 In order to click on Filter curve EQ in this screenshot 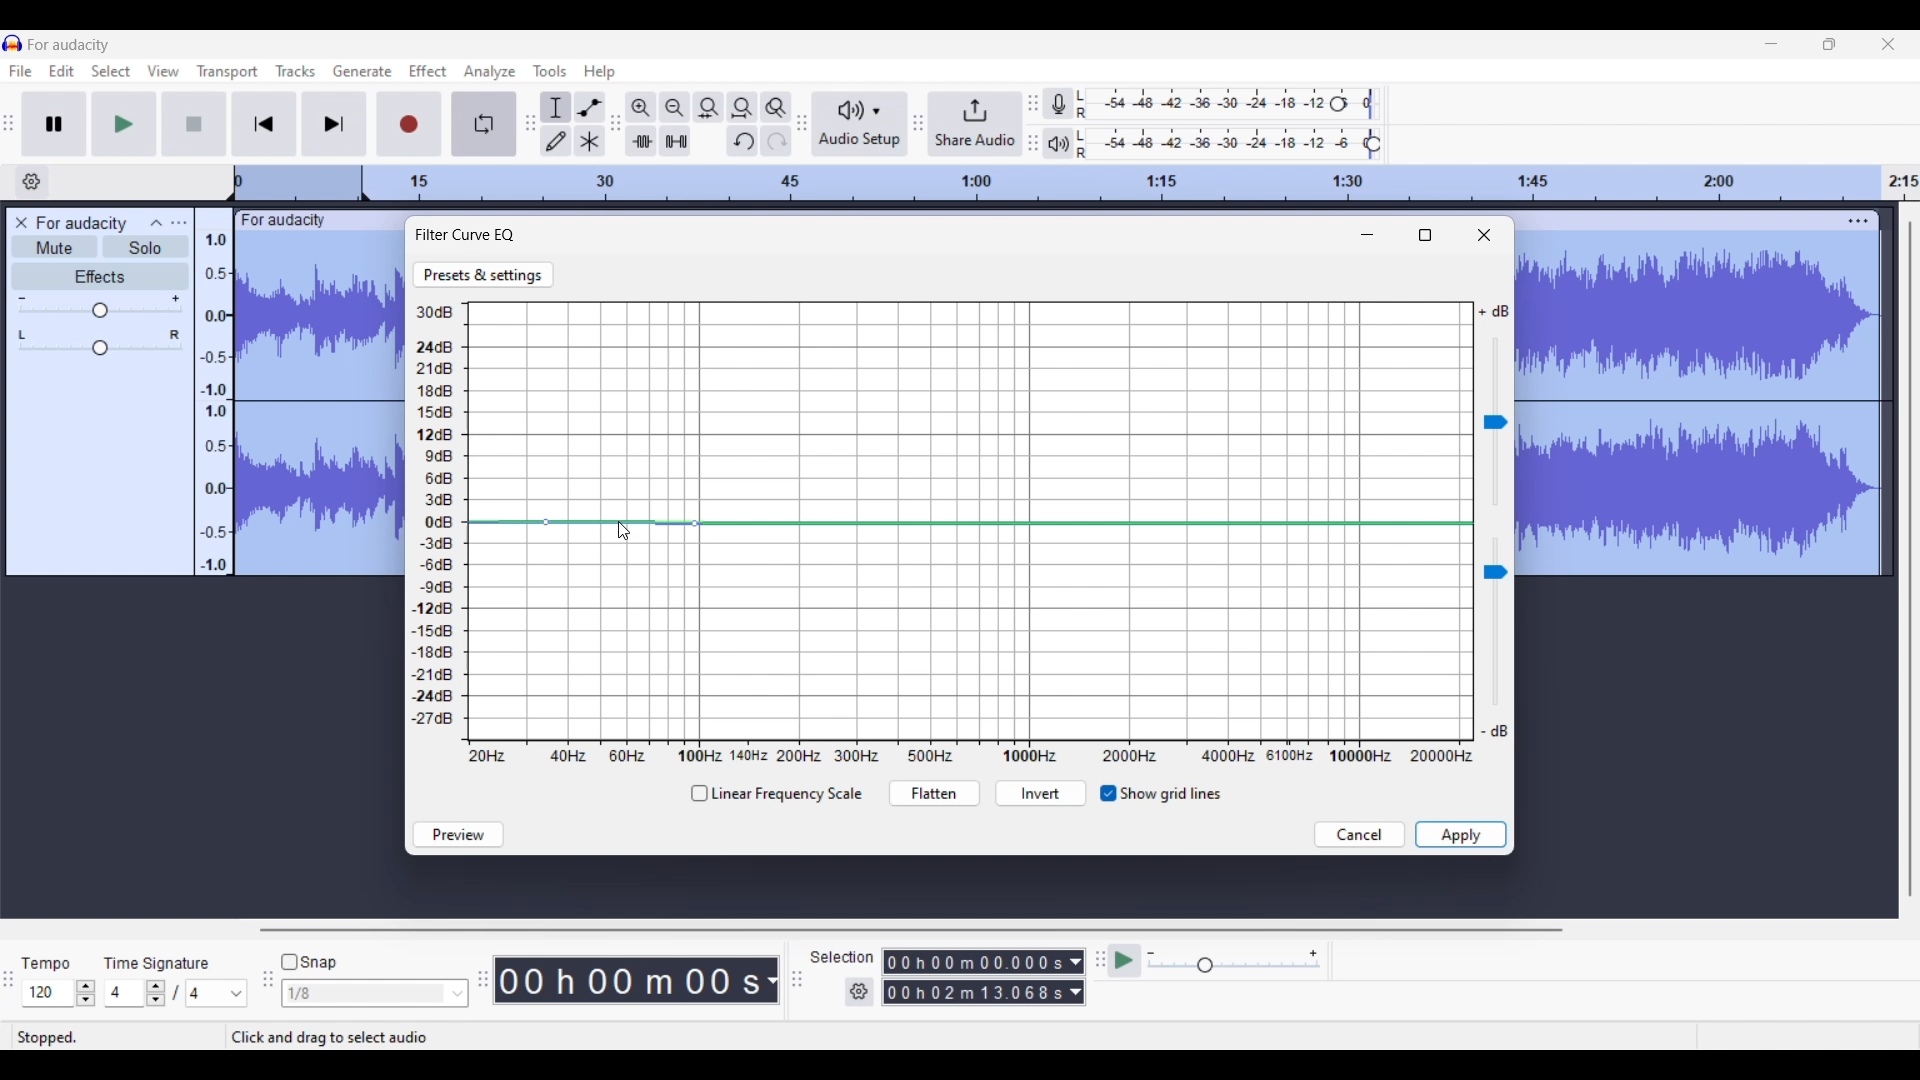, I will do `click(467, 234)`.